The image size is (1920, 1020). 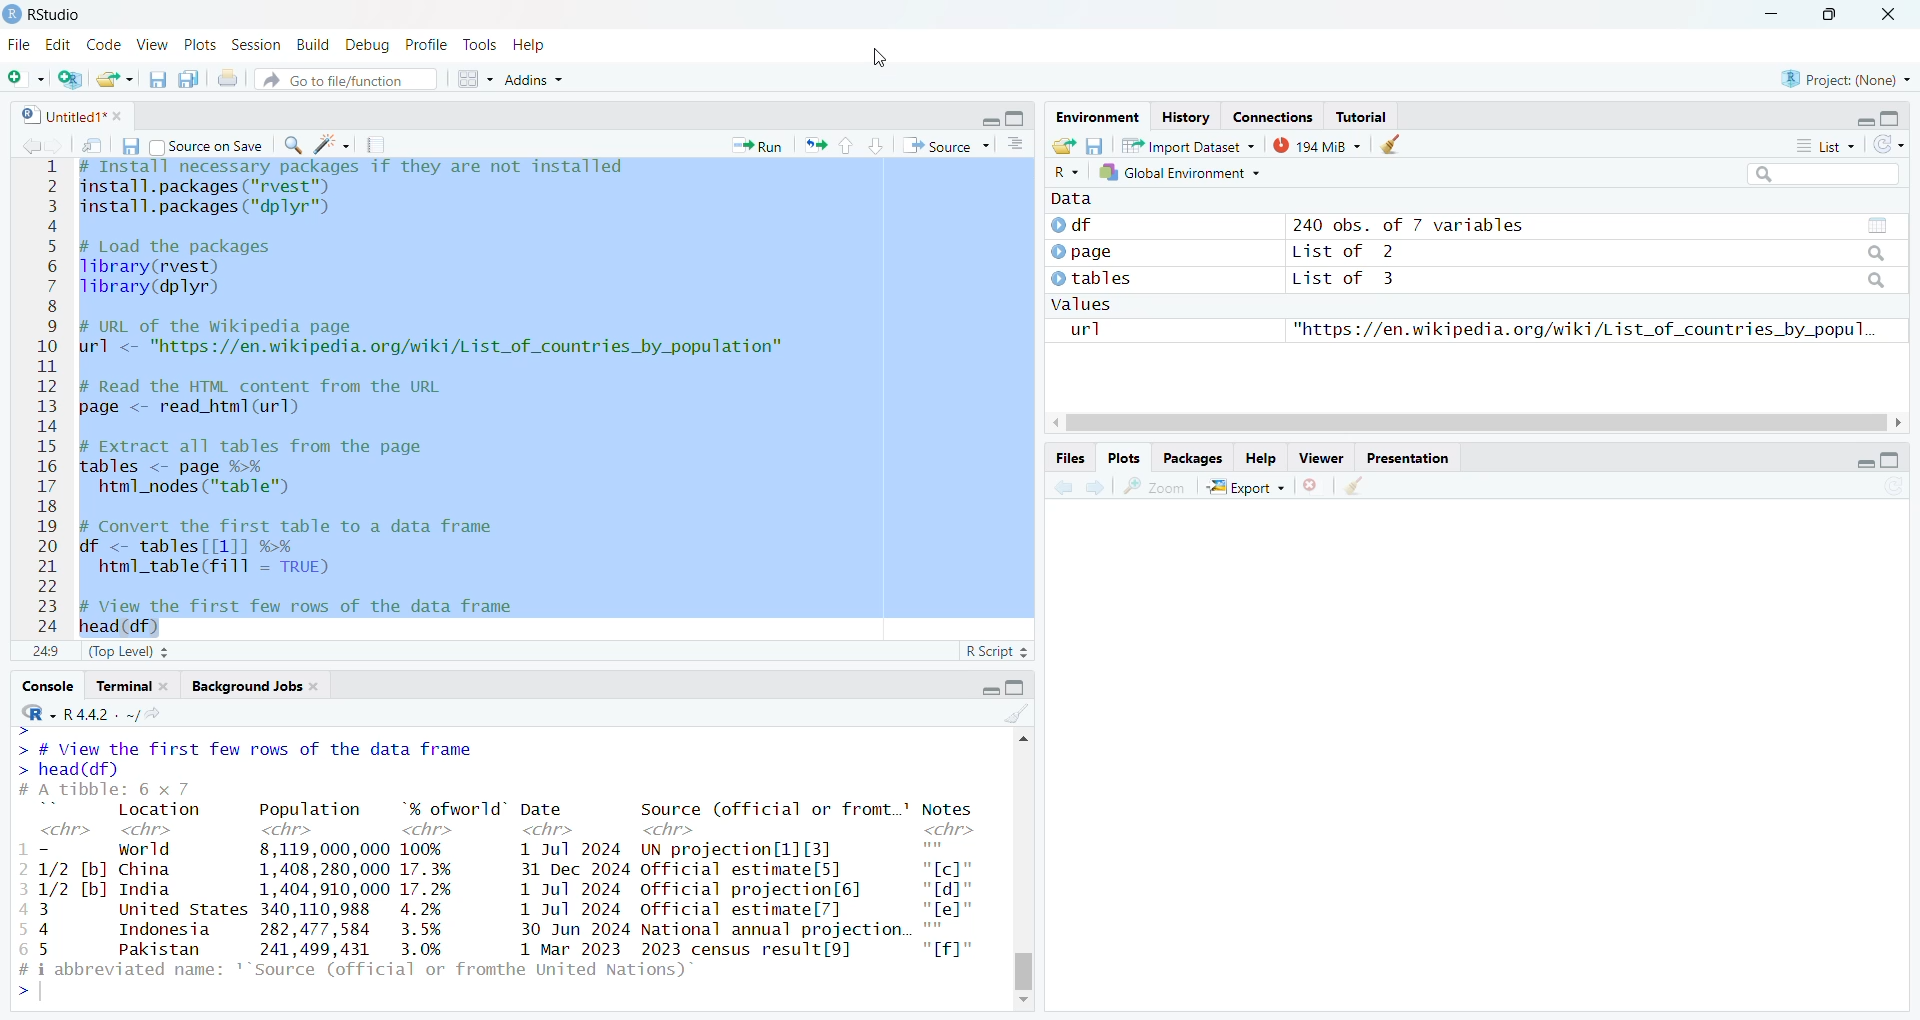 What do you see at coordinates (776, 809) in the screenshot?
I see `Source (official or from...` at bounding box center [776, 809].